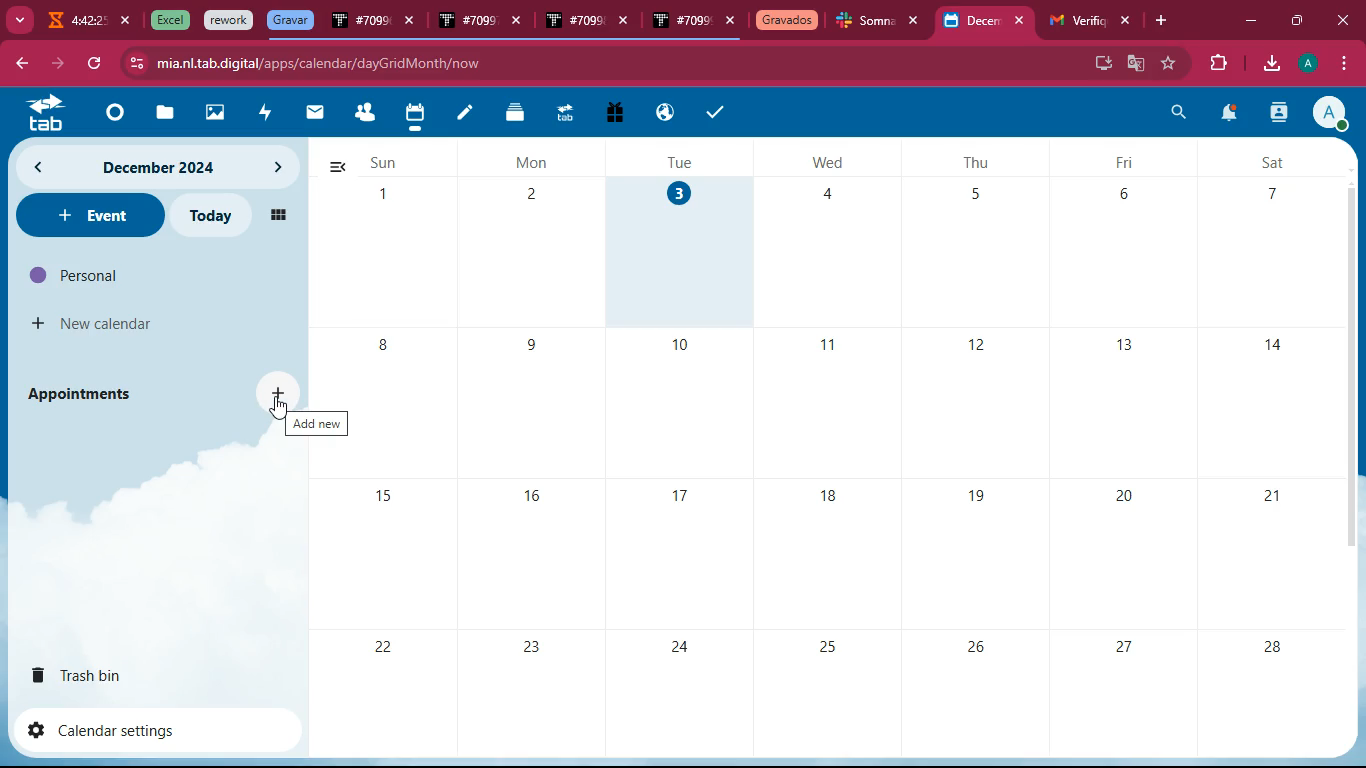 The image size is (1366, 768). Describe the element at coordinates (628, 23) in the screenshot. I see `close` at that location.